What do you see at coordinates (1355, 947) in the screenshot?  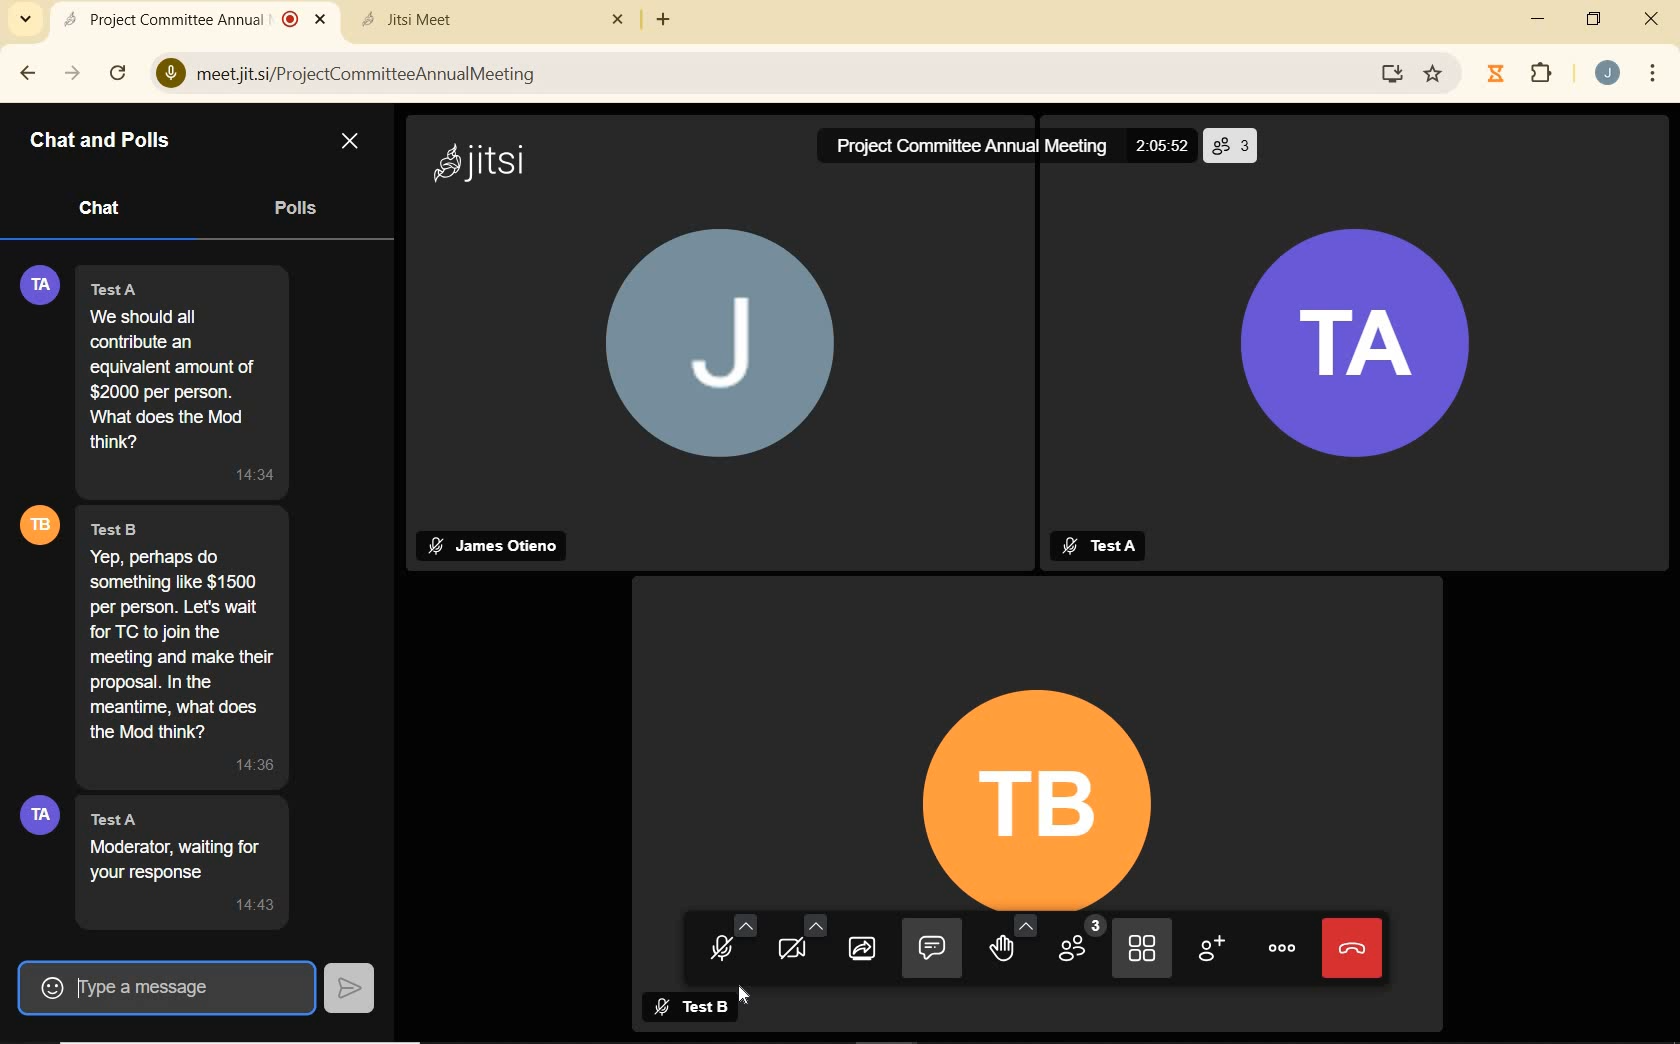 I see `leave meeting` at bounding box center [1355, 947].